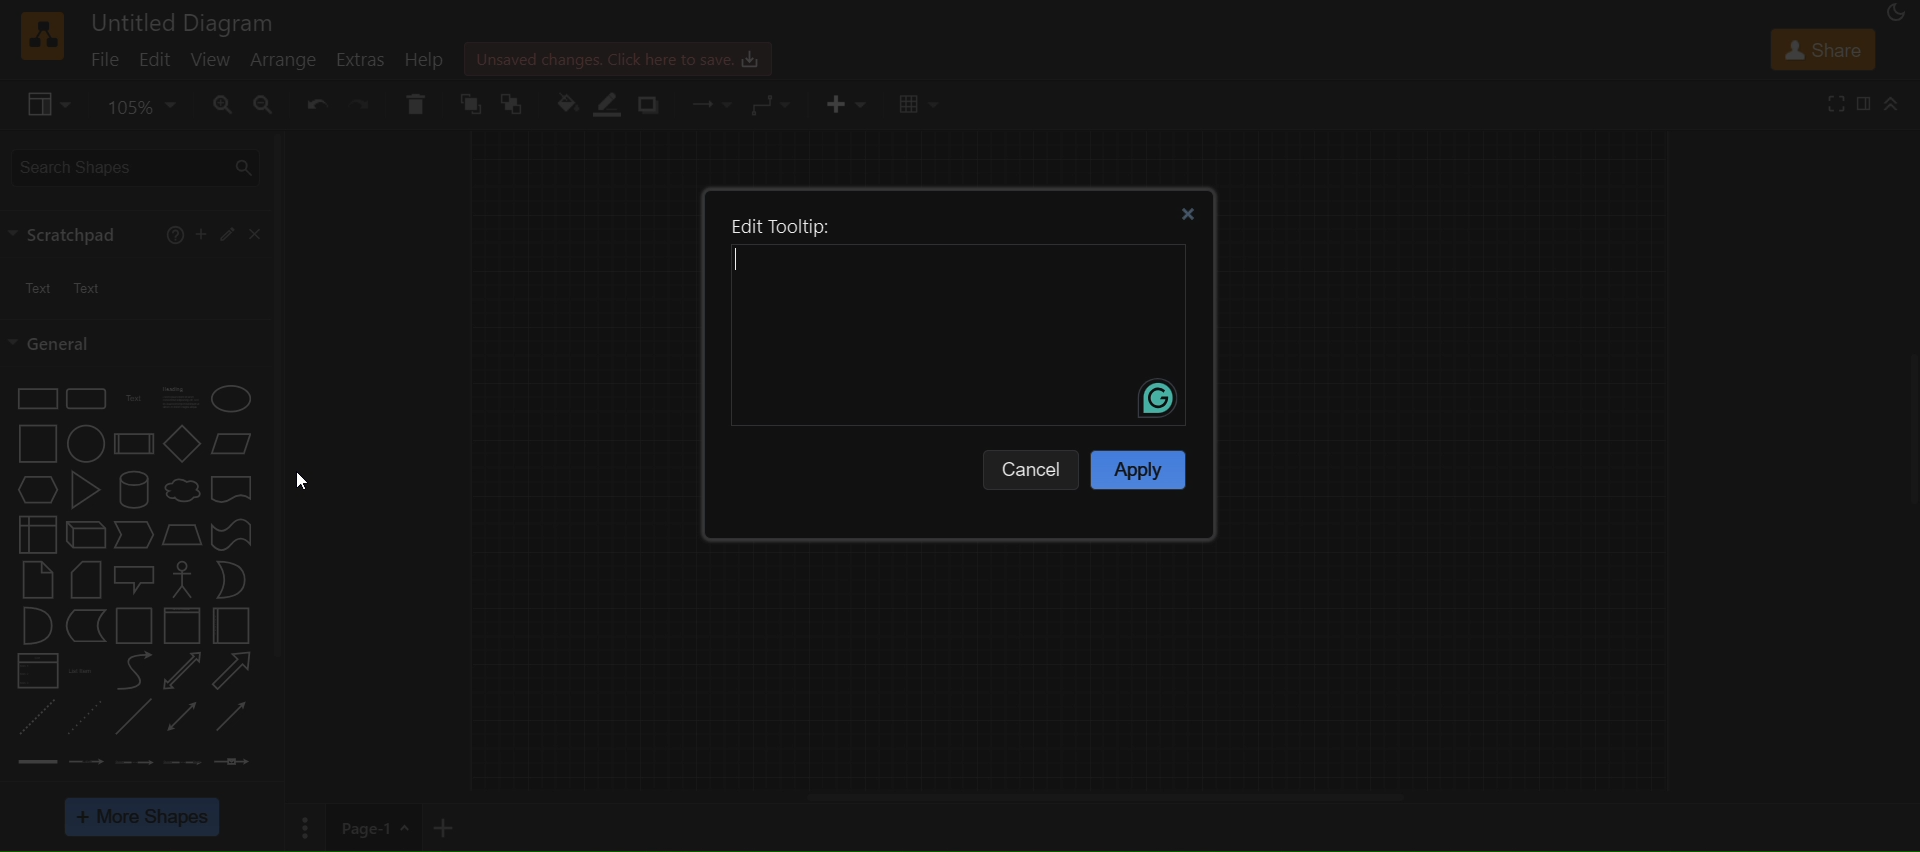  What do you see at coordinates (157, 63) in the screenshot?
I see `edit` at bounding box center [157, 63].